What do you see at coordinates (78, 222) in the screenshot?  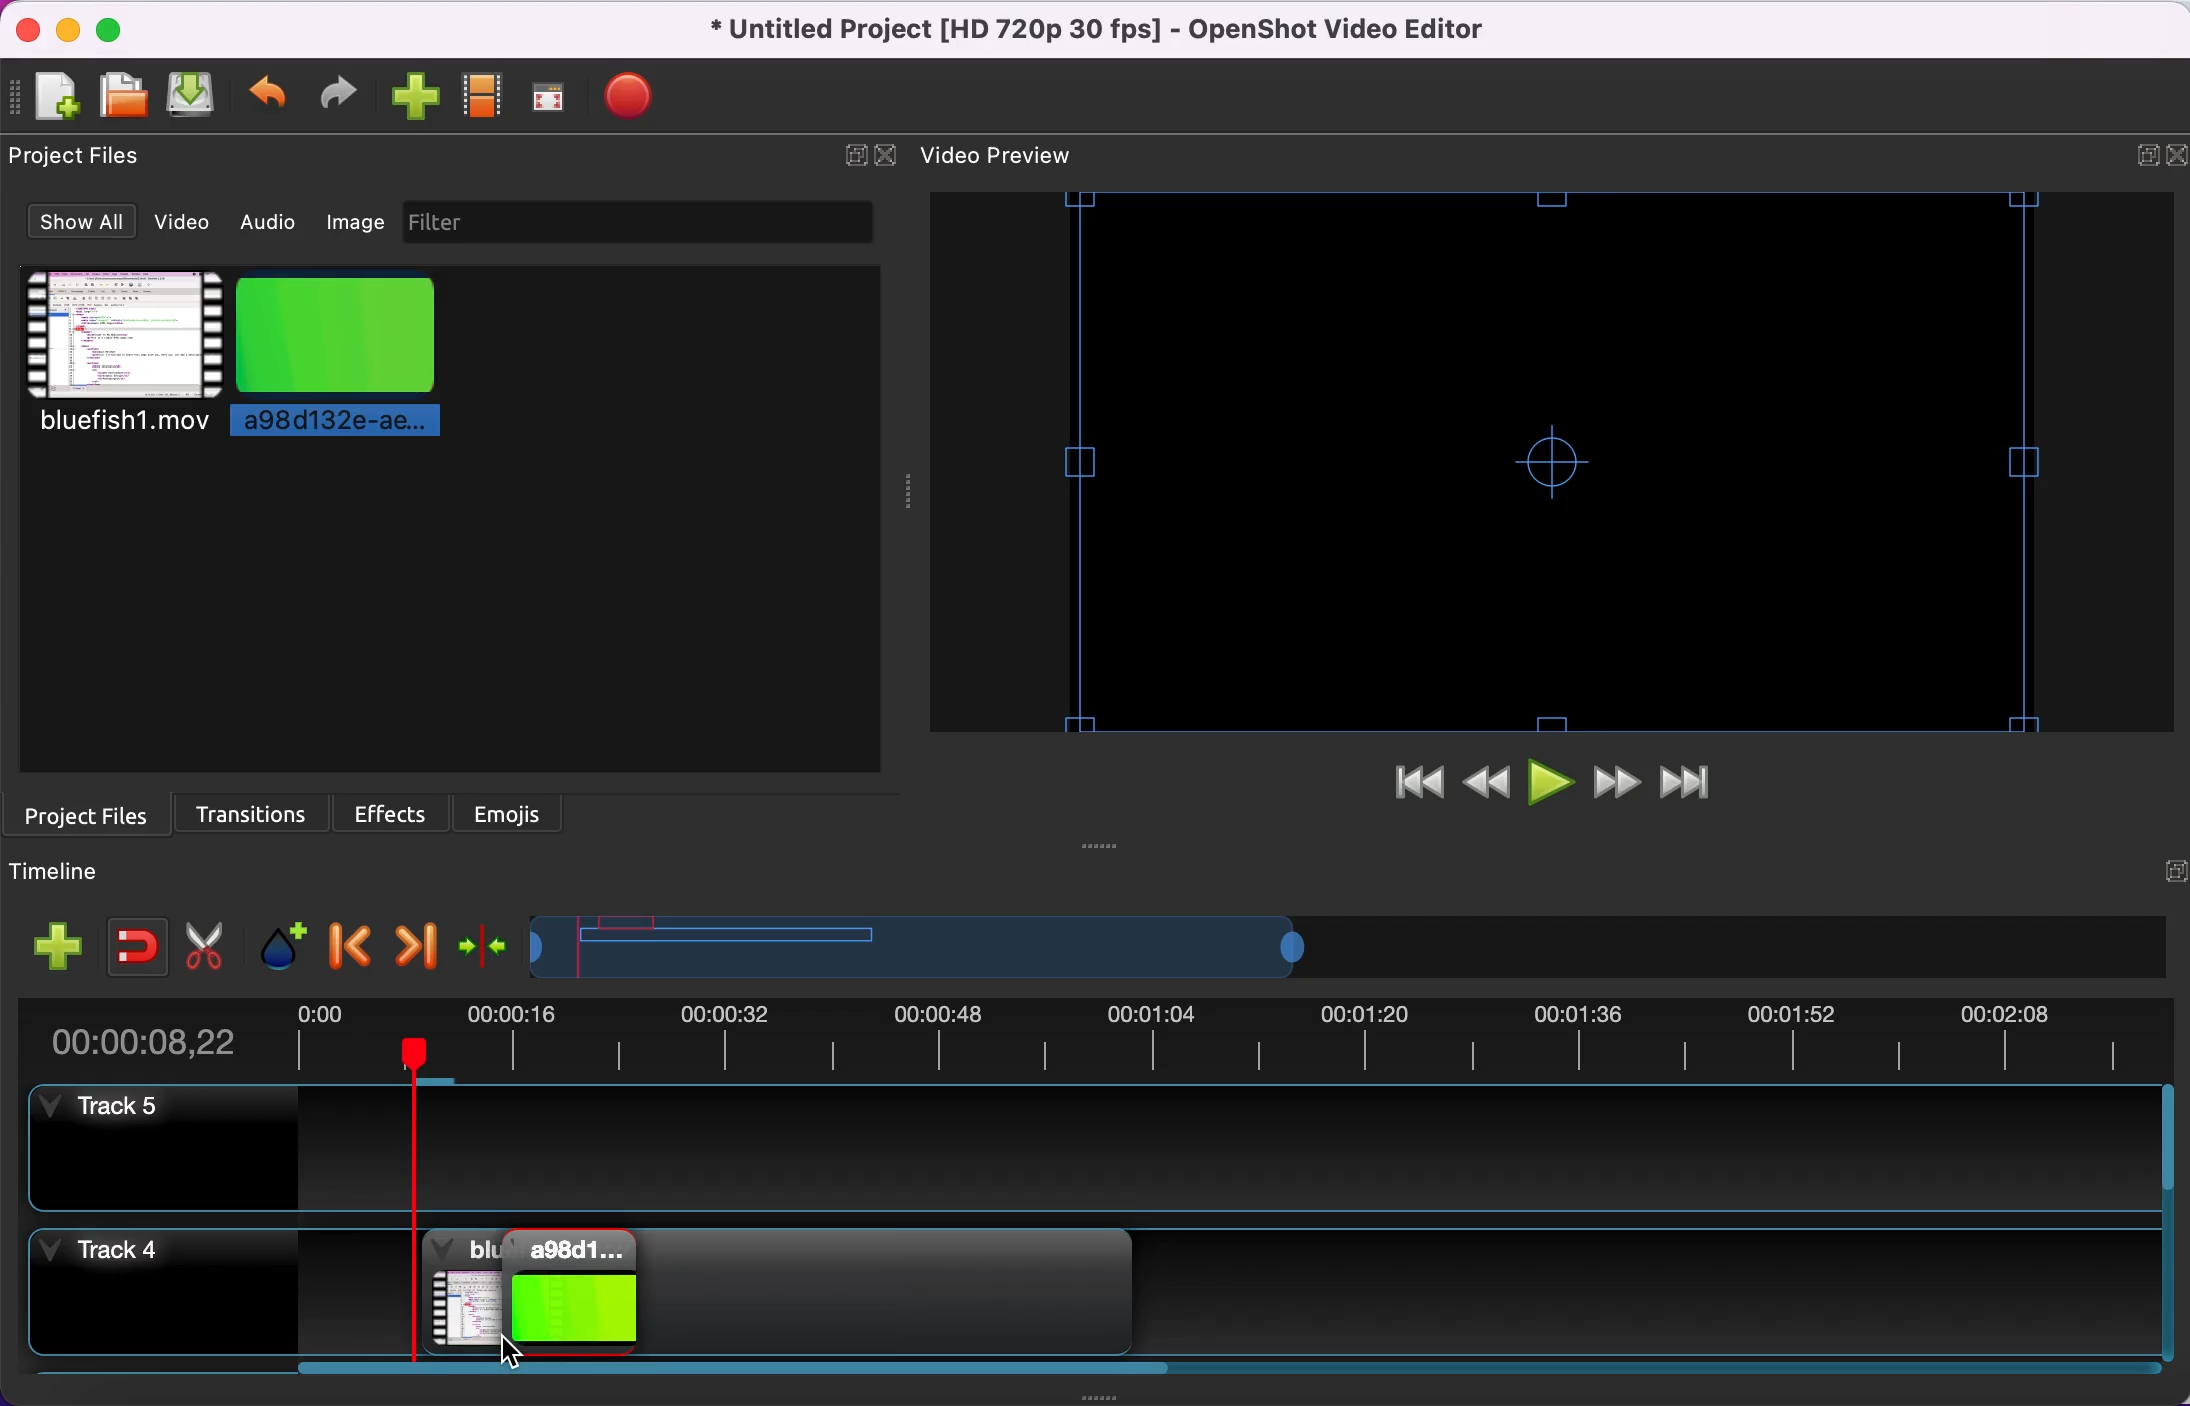 I see `show all` at bounding box center [78, 222].